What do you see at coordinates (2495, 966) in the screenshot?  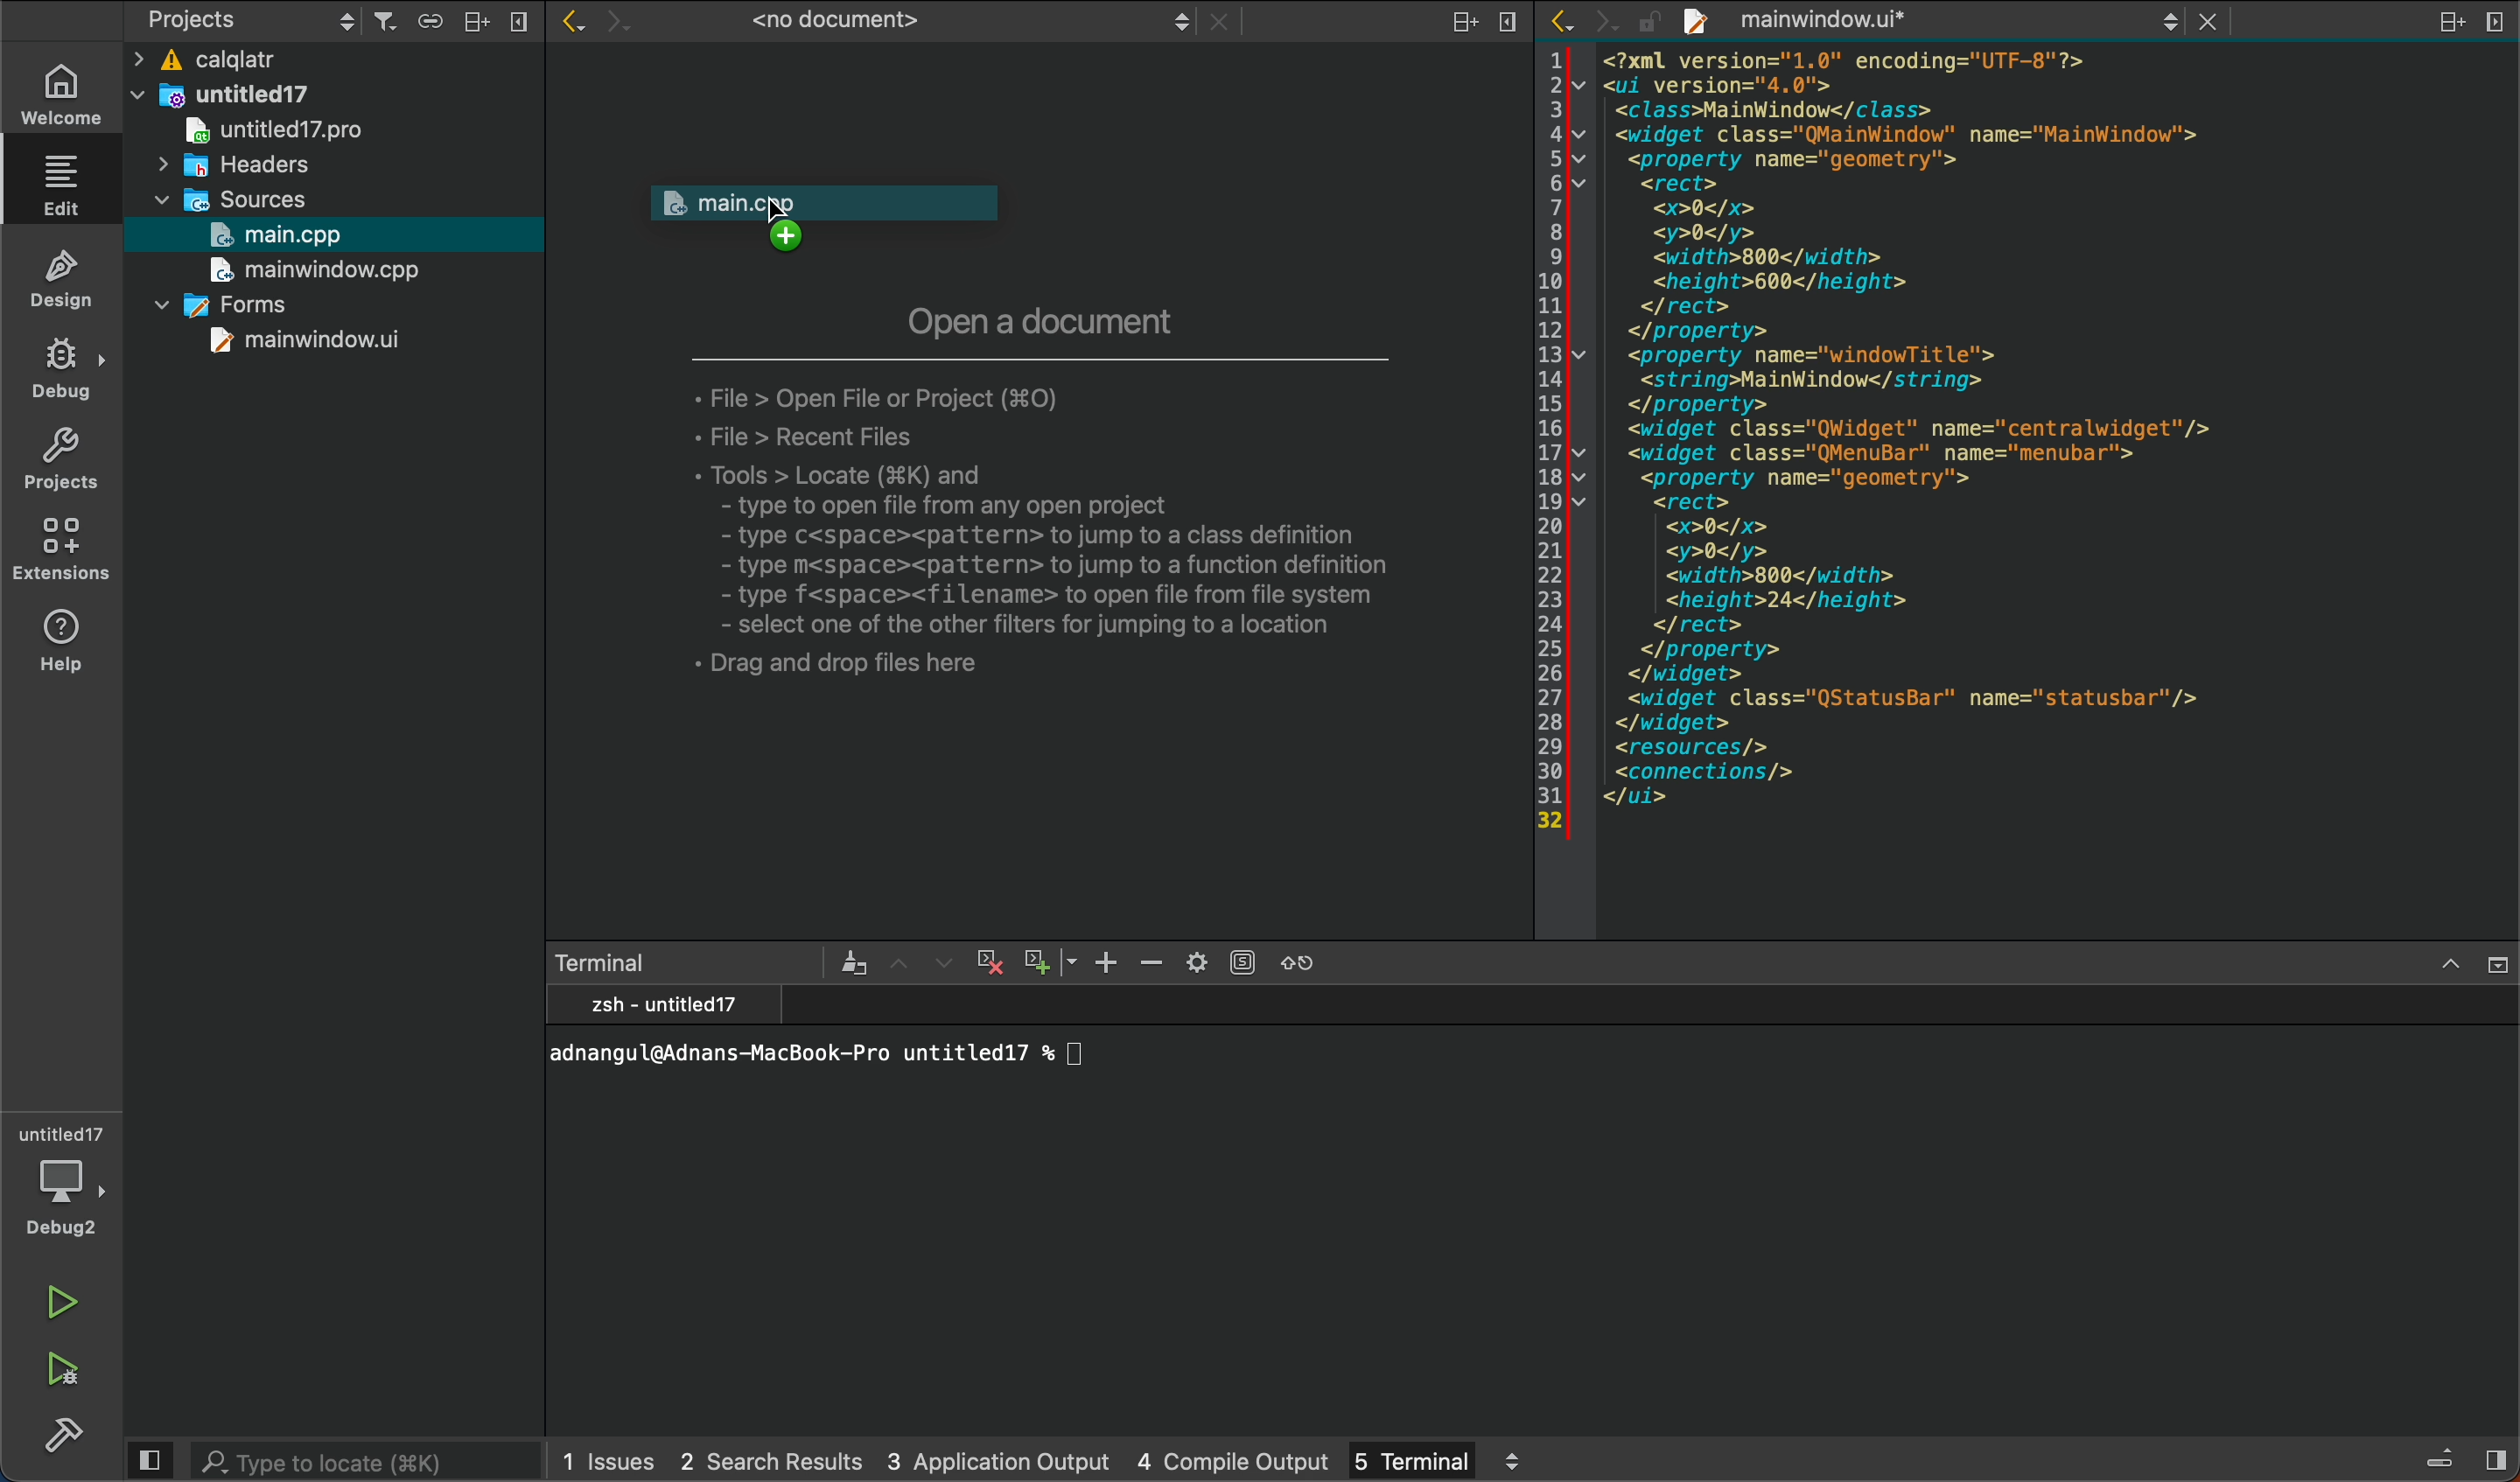 I see `close` at bounding box center [2495, 966].